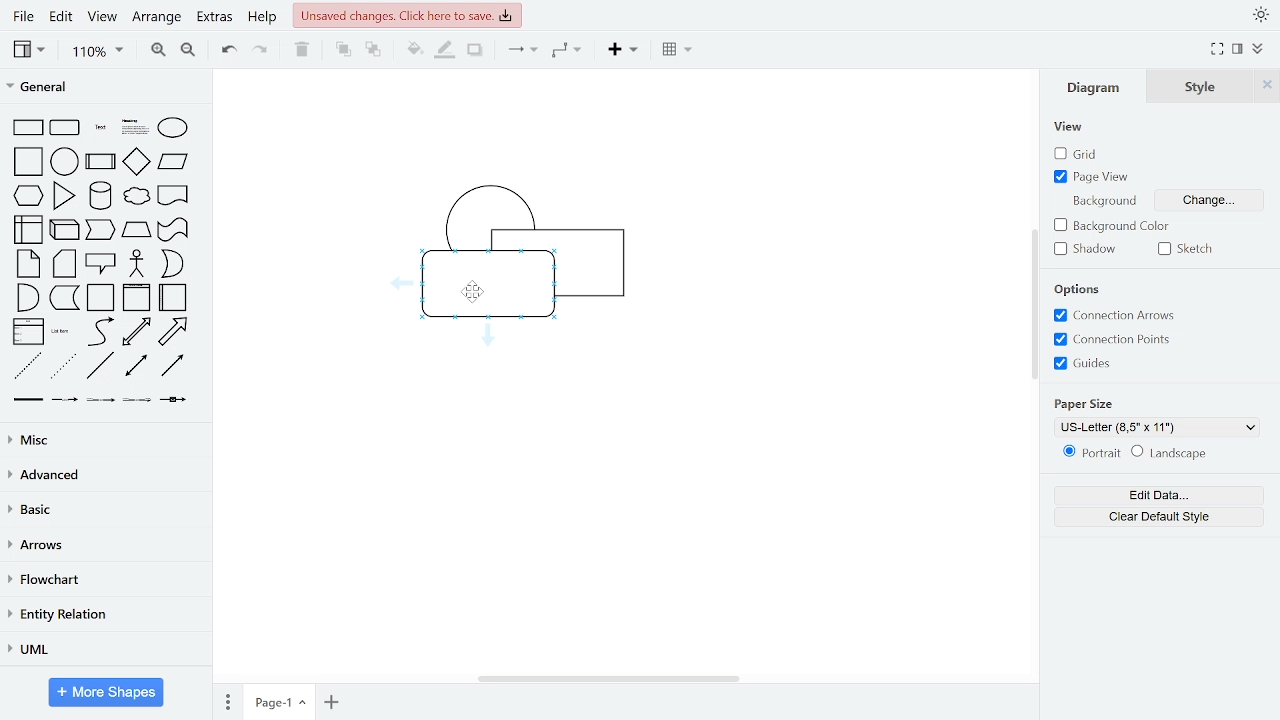 This screenshot has height=720, width=1280. What do you see at coordinates (138, 197) in the screenshot?
I see `cloud` at bounding box center [138, 197].